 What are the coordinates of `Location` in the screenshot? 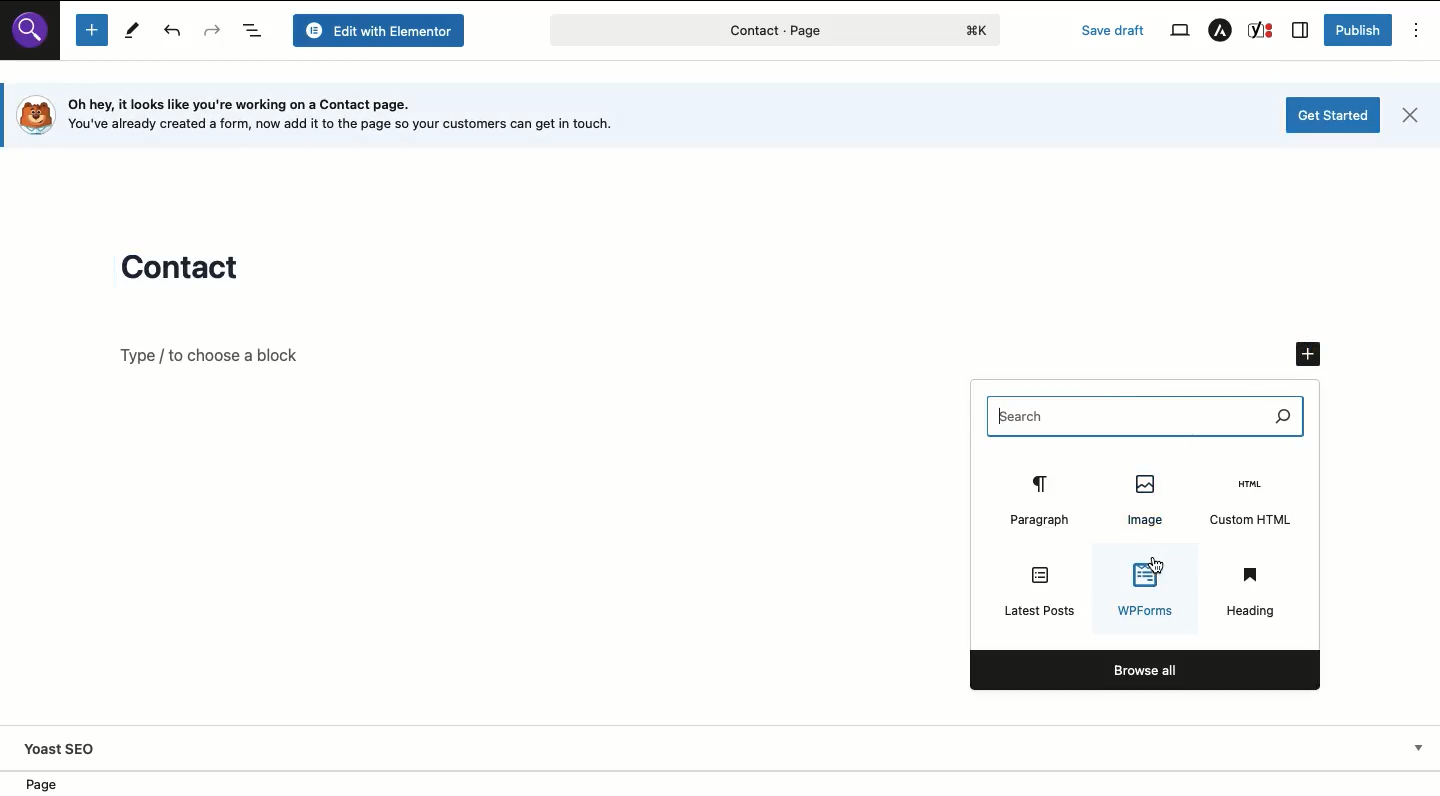 It's located at (727, 783).